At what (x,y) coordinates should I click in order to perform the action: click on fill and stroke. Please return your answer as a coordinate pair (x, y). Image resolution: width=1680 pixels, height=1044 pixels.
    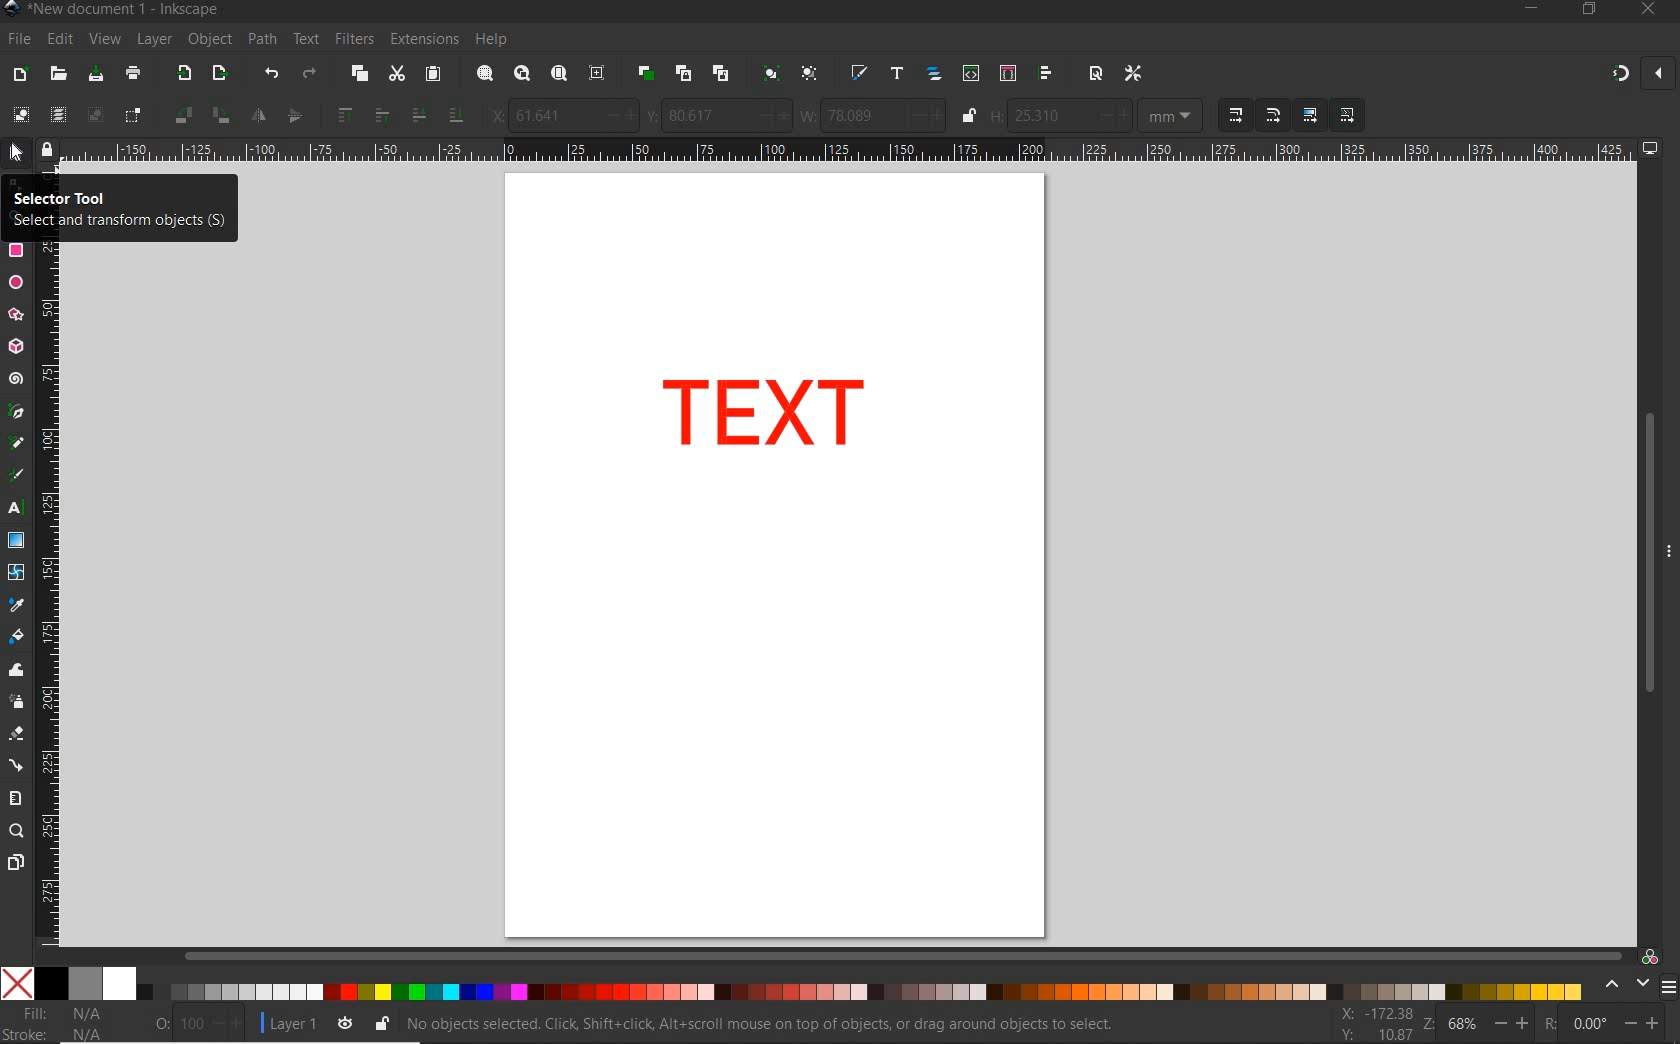
    Looking at the image, I should click on (61, 1024).